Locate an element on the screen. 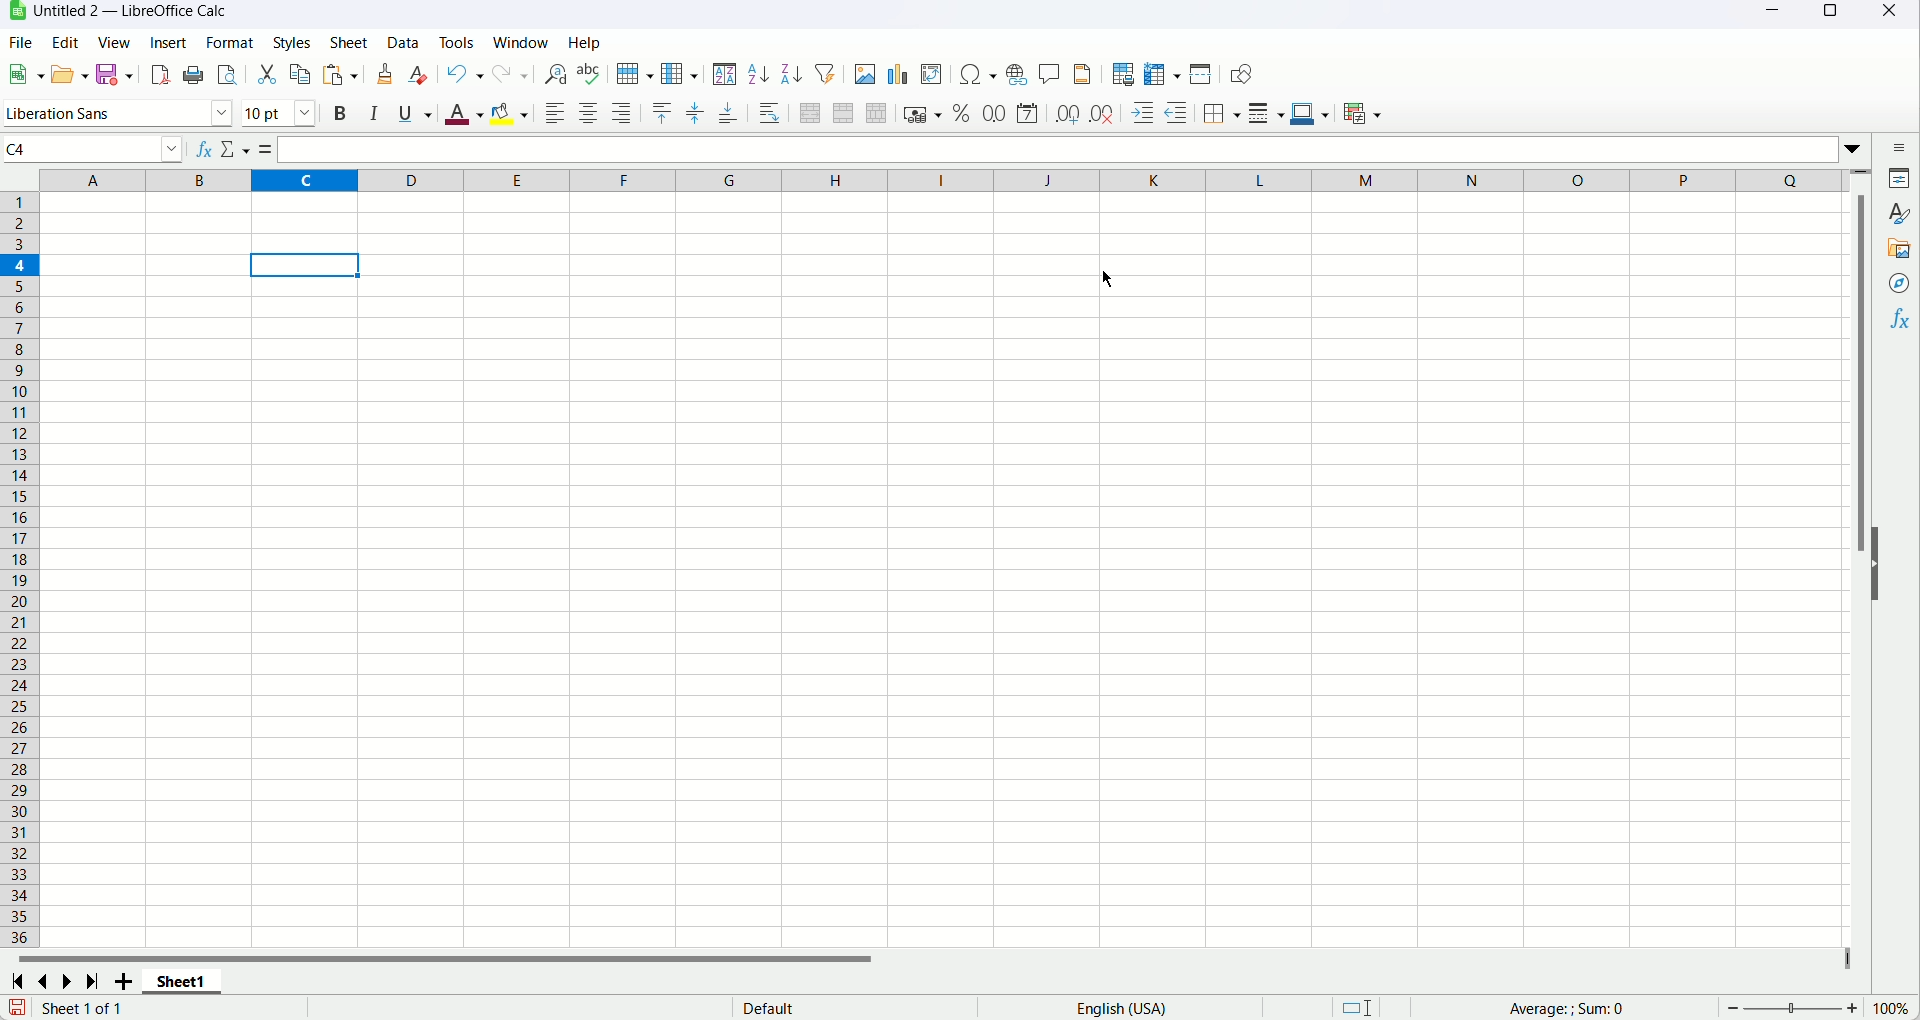  Row number is located at coordinates (20, 568).